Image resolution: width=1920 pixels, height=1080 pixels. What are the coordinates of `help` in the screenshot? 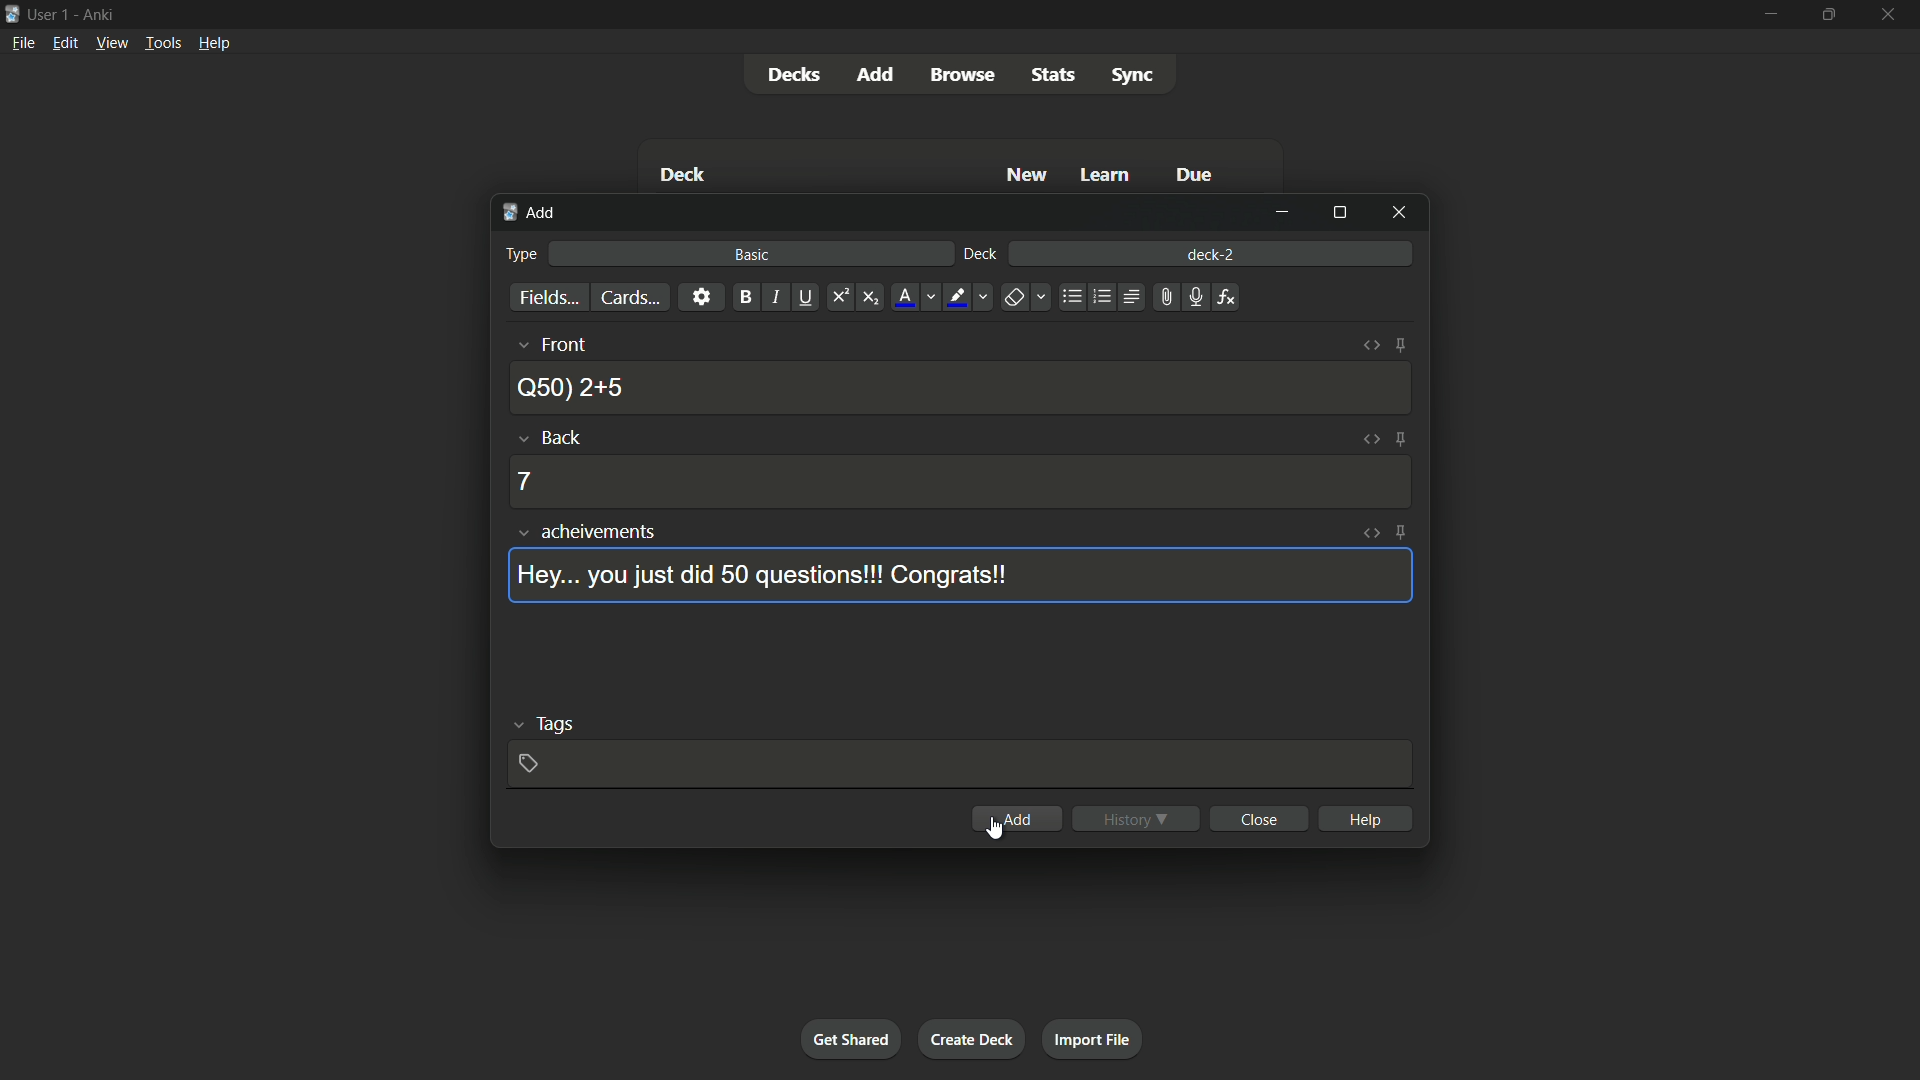 It's located at (1364, 818).